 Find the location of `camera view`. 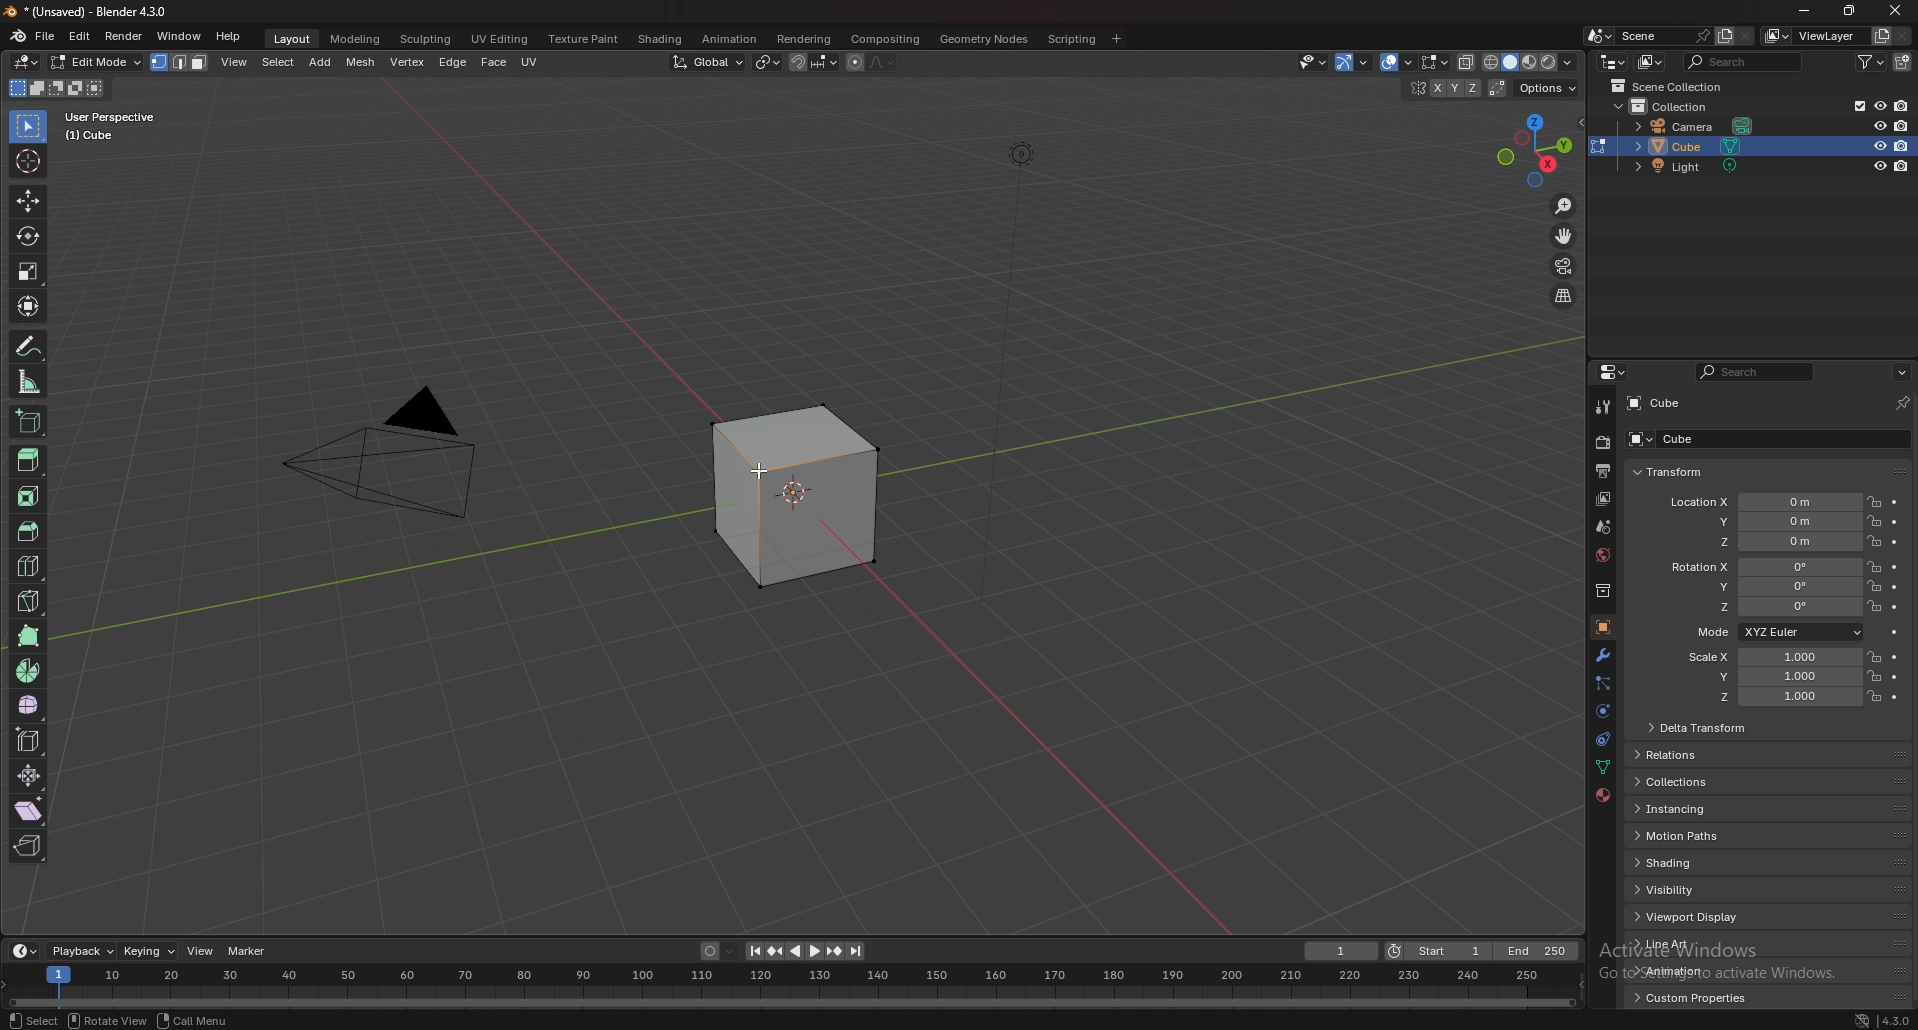

camera view is located at coordinates (1566, 267).